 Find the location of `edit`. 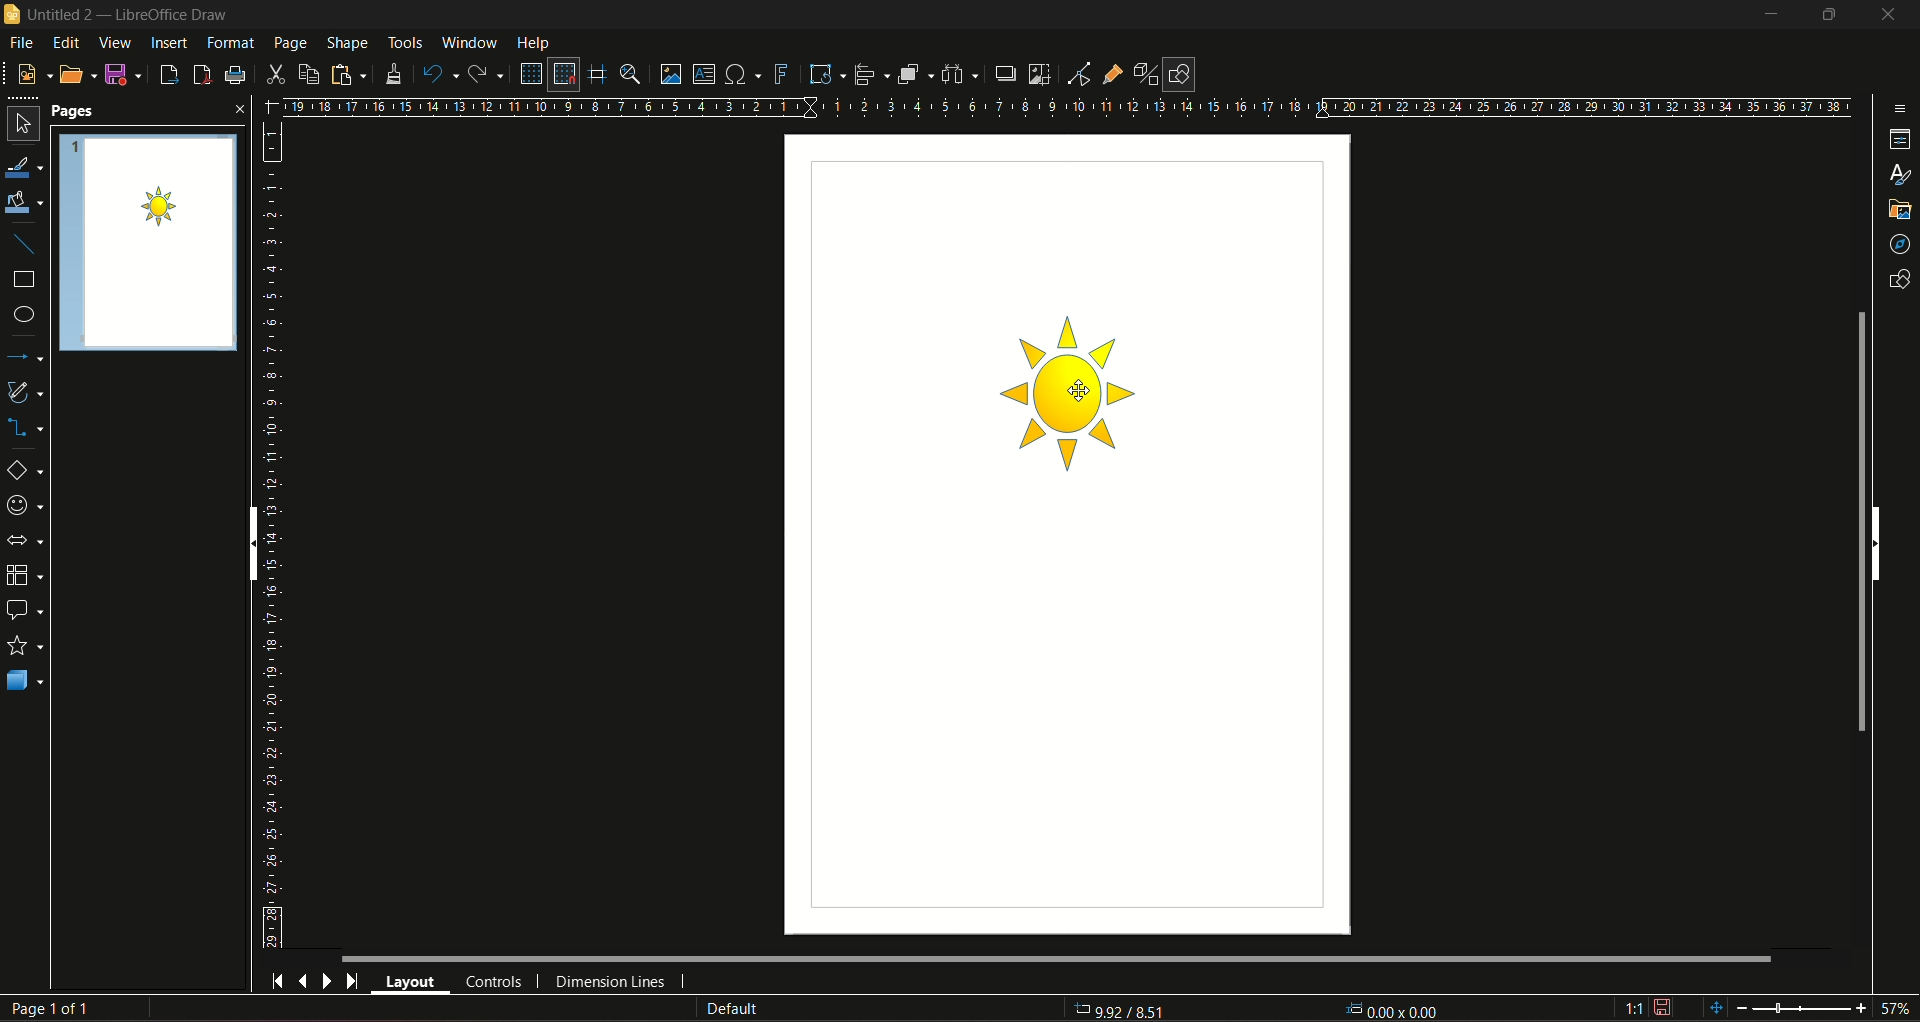

edit is located at coordinates (70, 44).